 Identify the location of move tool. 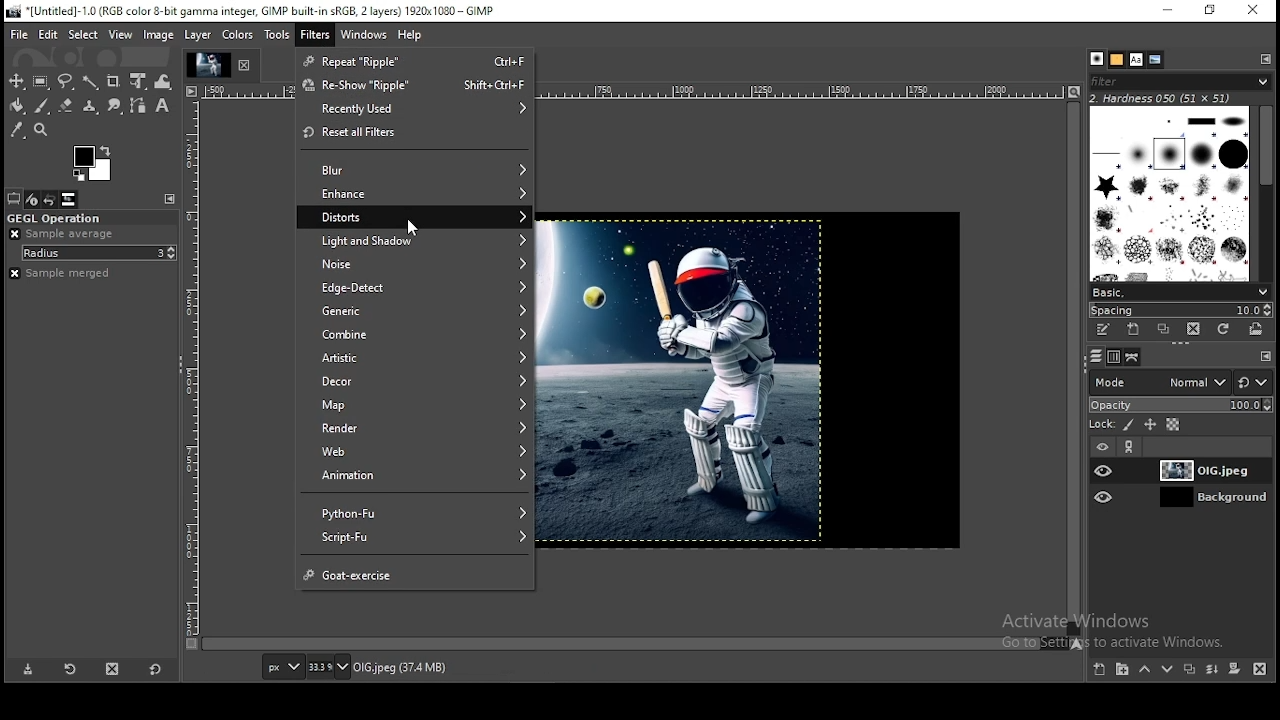
(18, 82).